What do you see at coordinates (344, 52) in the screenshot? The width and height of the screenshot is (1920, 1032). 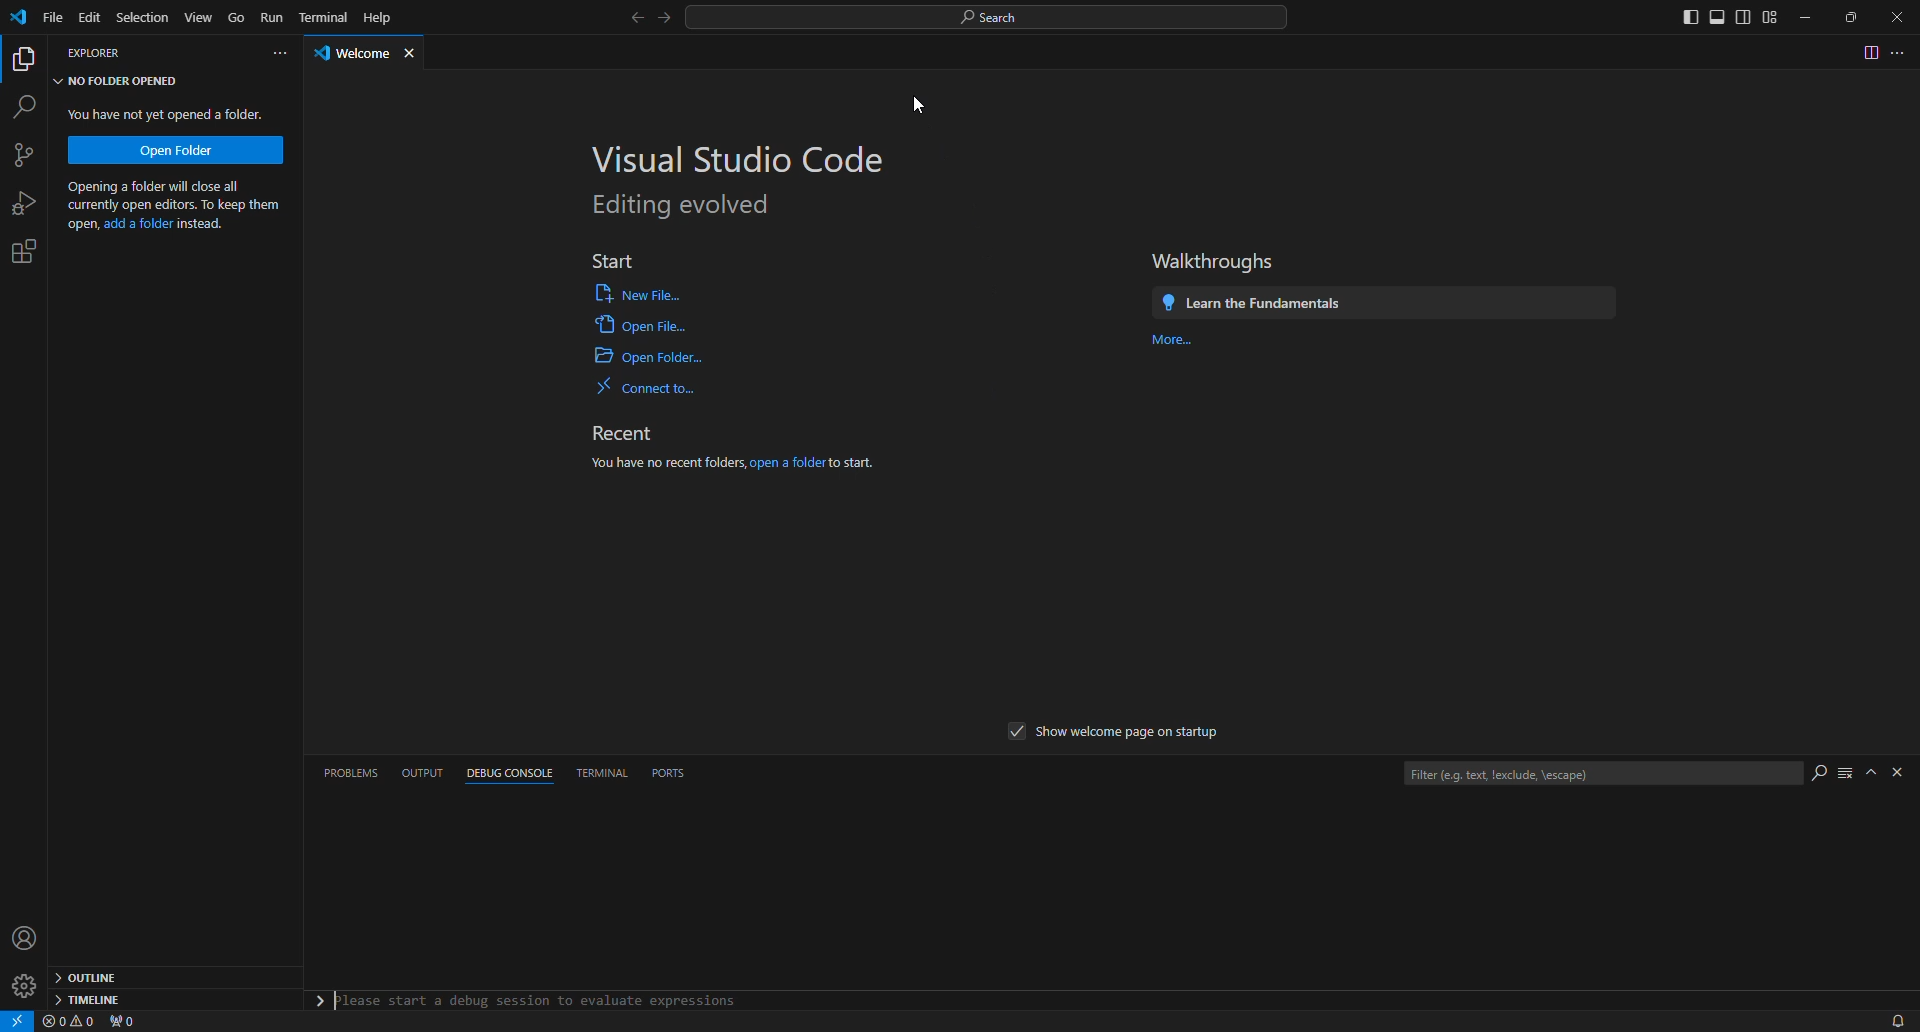 I see `welcome` at bounding box center [344, 52].